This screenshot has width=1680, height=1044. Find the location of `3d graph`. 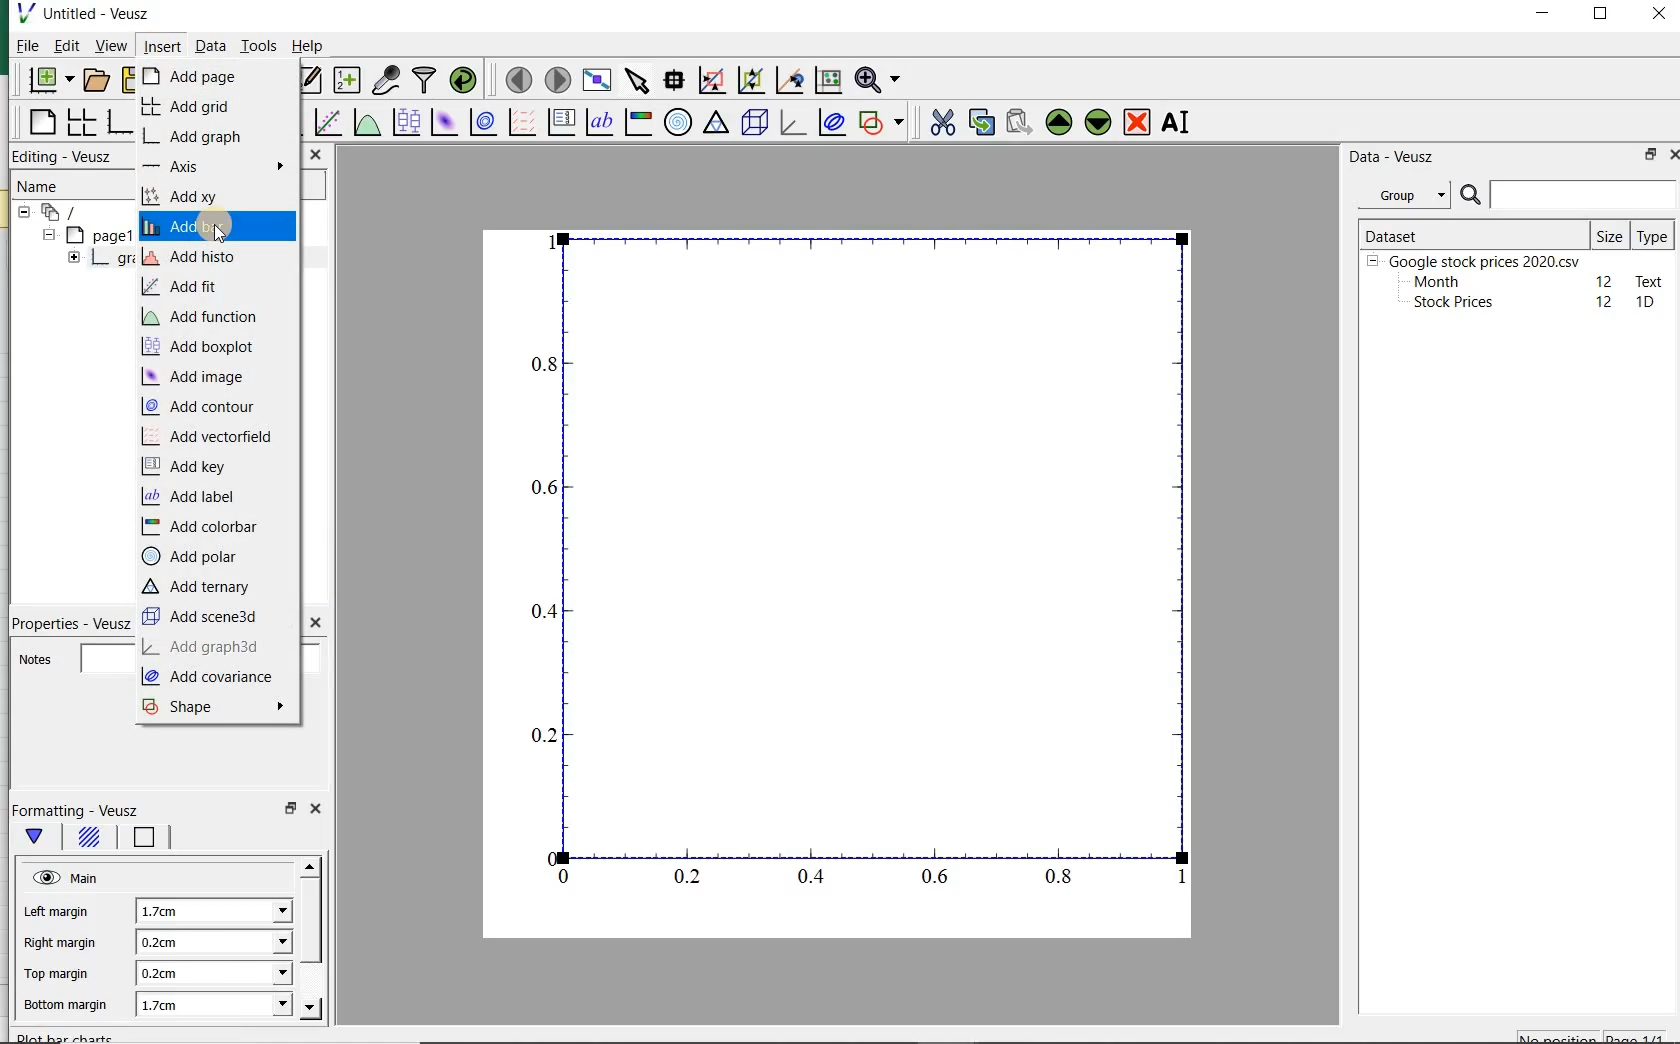

3d graph is located at coordinates (792, 124).